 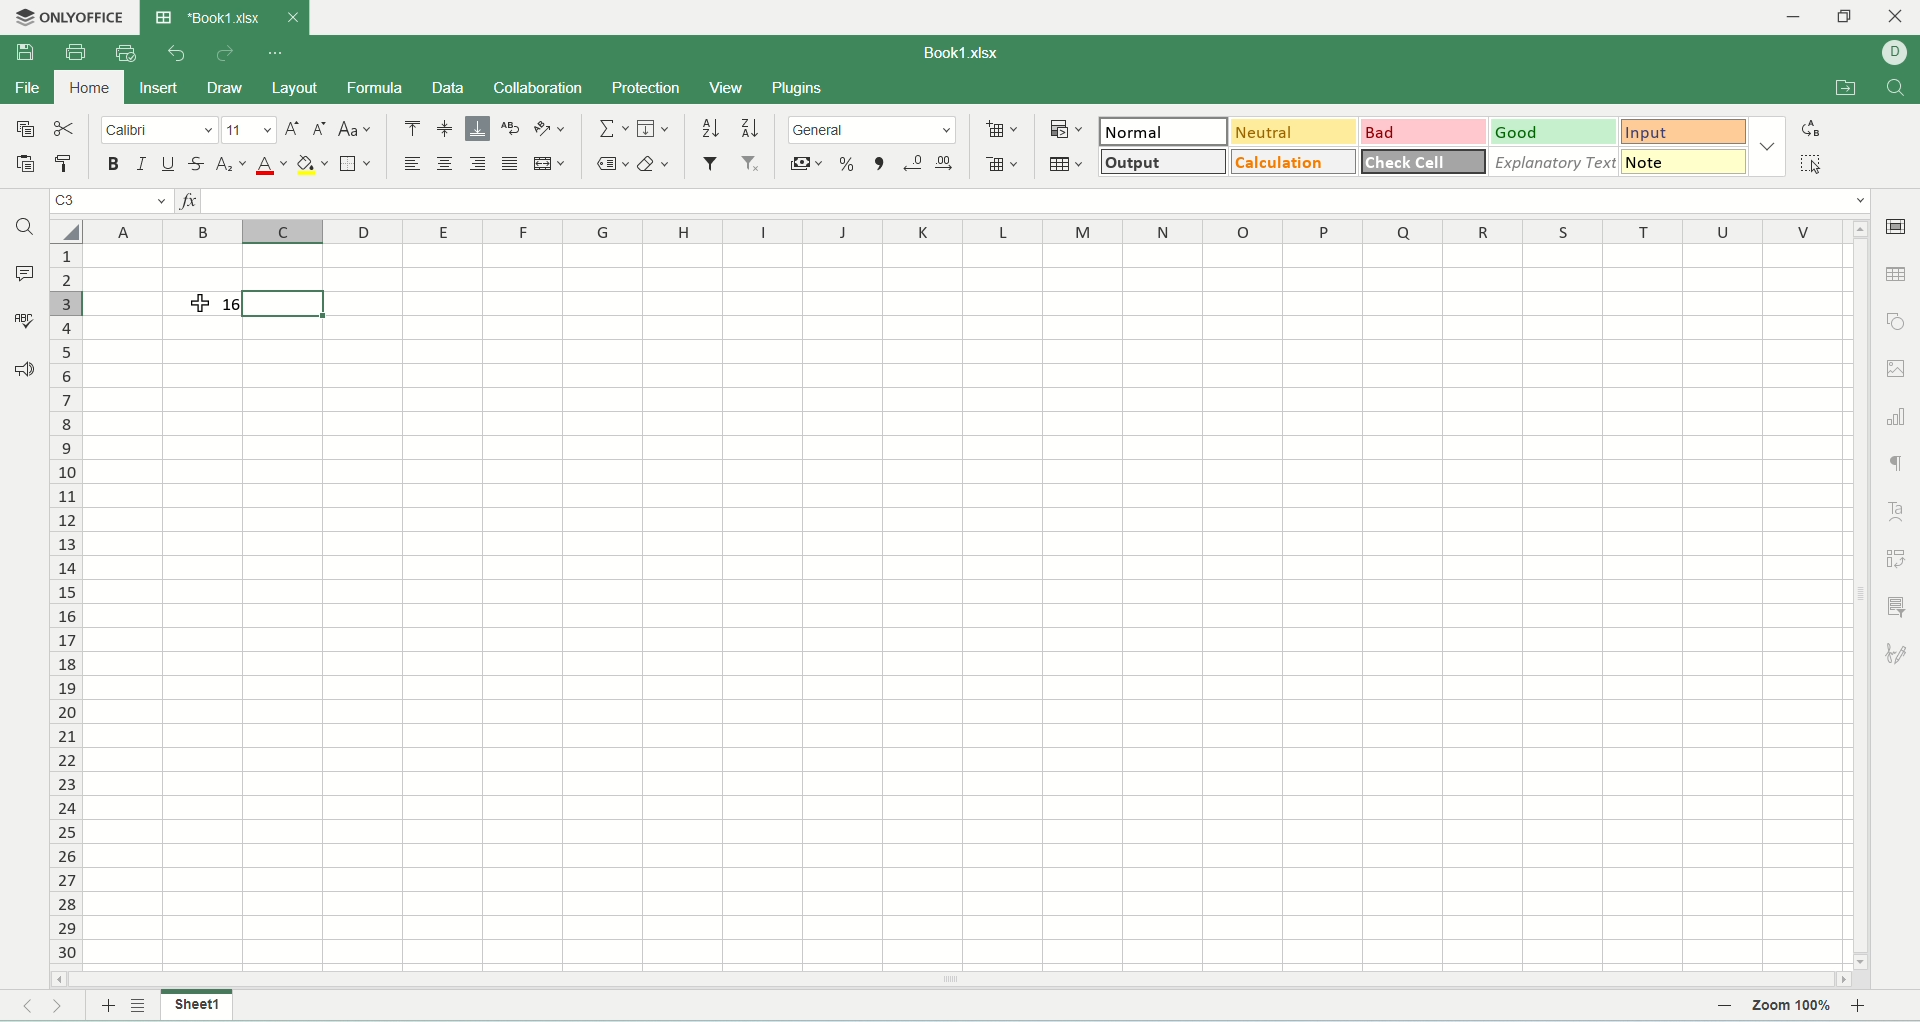 I want to click on filter, so click(x=711, y=163).